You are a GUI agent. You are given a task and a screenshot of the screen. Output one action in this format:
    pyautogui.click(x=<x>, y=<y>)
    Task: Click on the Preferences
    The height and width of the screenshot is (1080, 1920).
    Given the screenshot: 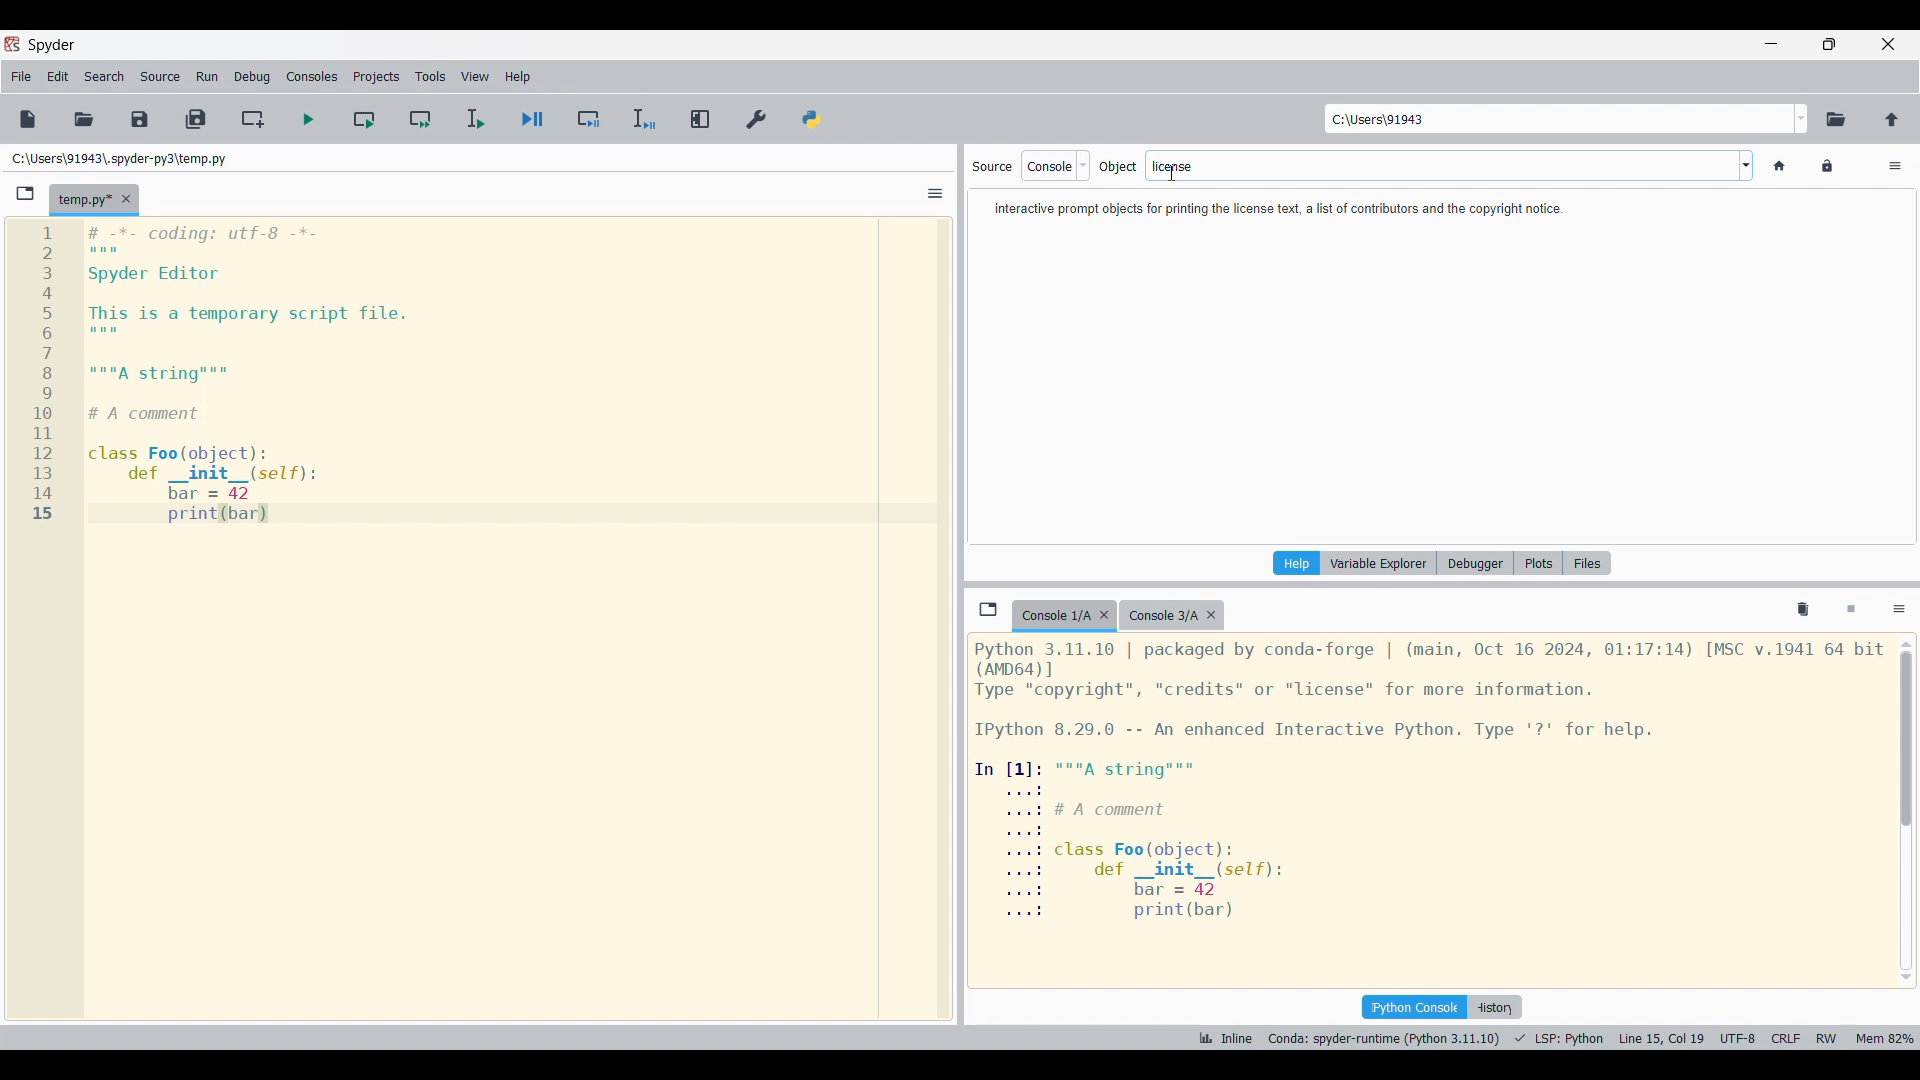 What is the action you would take?
    pyautogui.click(x=756, y=119)
    